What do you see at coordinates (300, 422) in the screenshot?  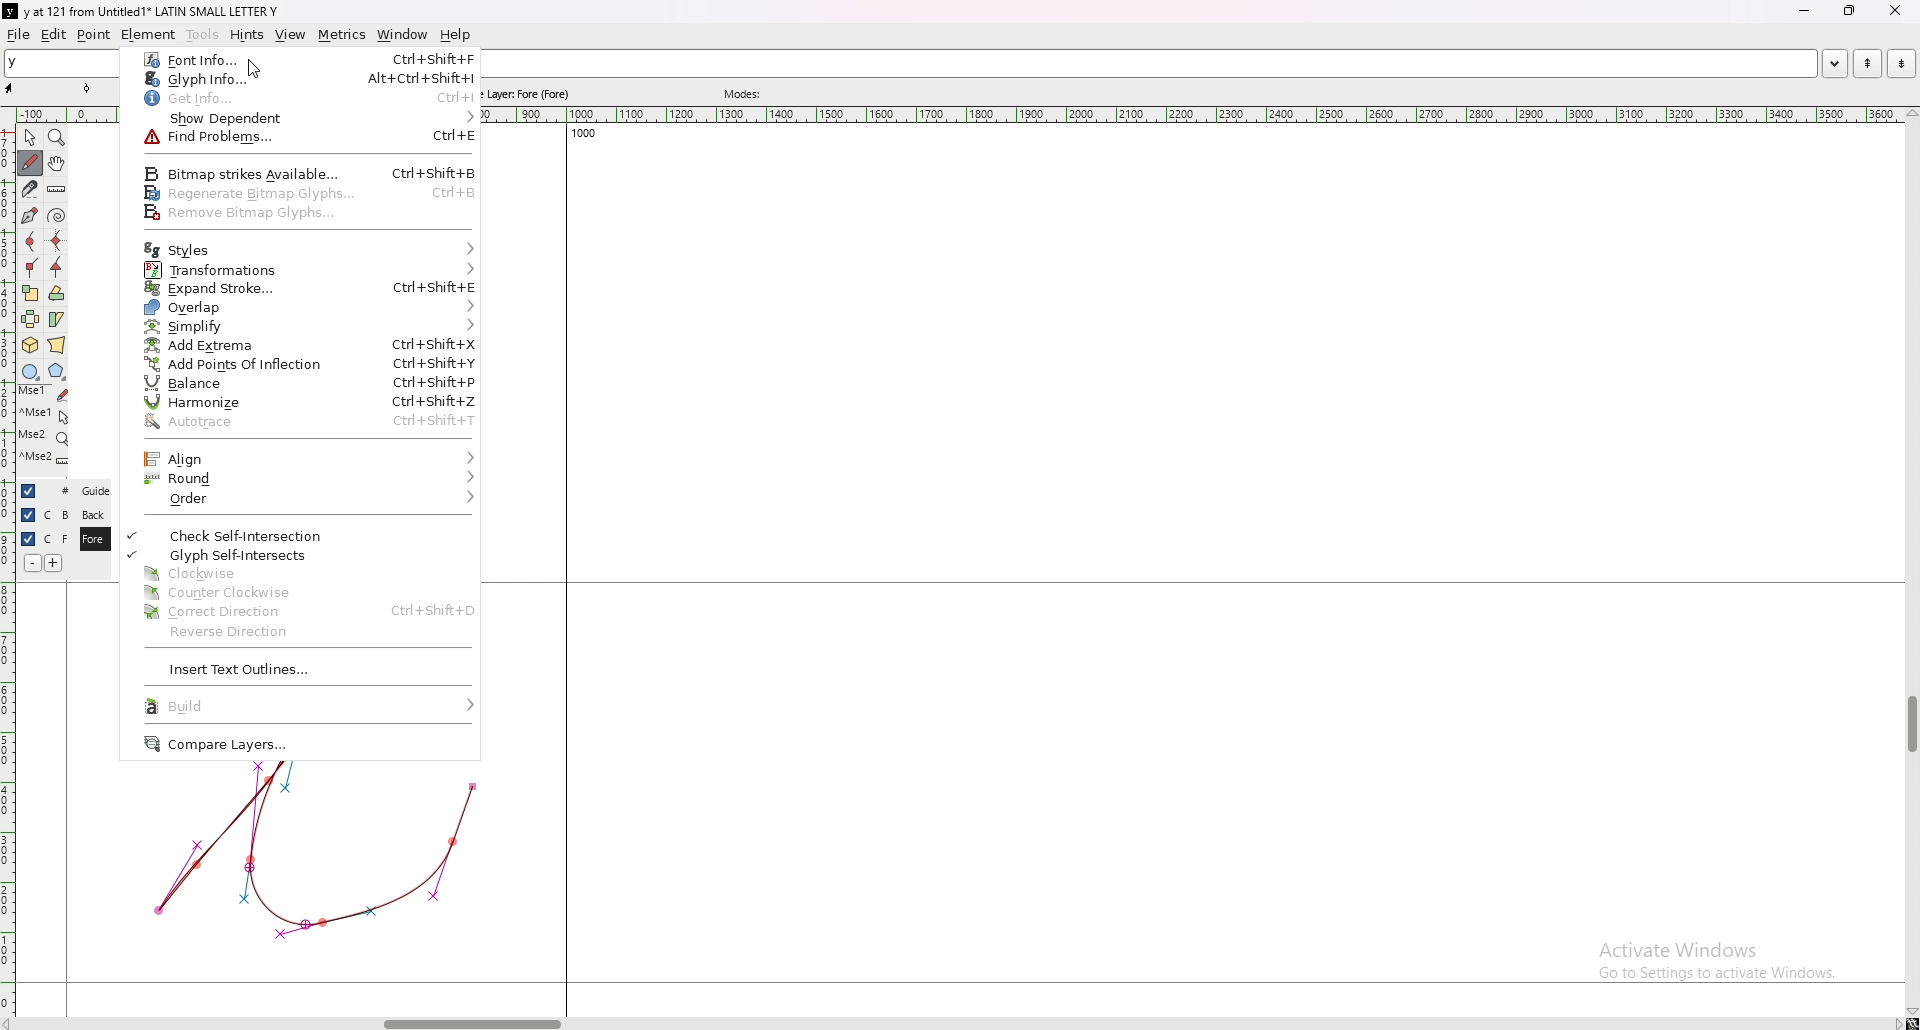 I see `auto trace` at bounding box center [300, 422].